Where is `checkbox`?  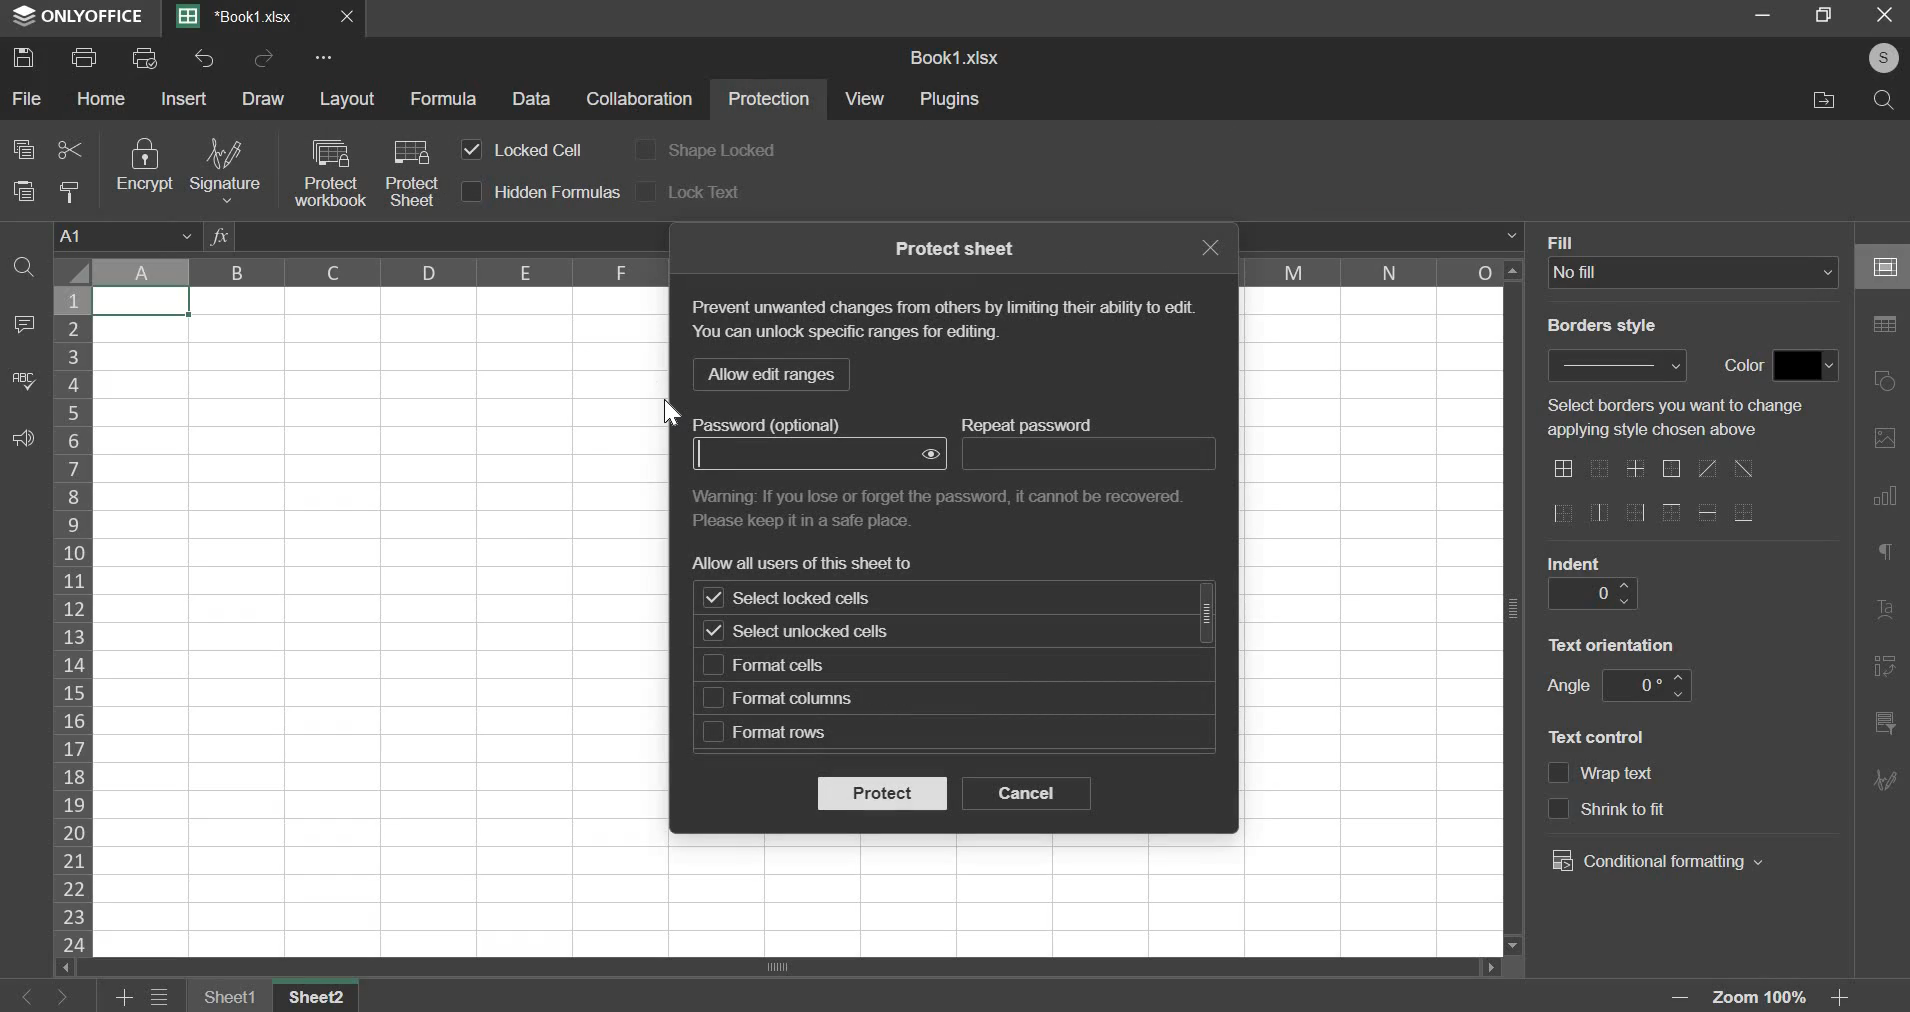 checkbox is located at coordinates (713, 630).